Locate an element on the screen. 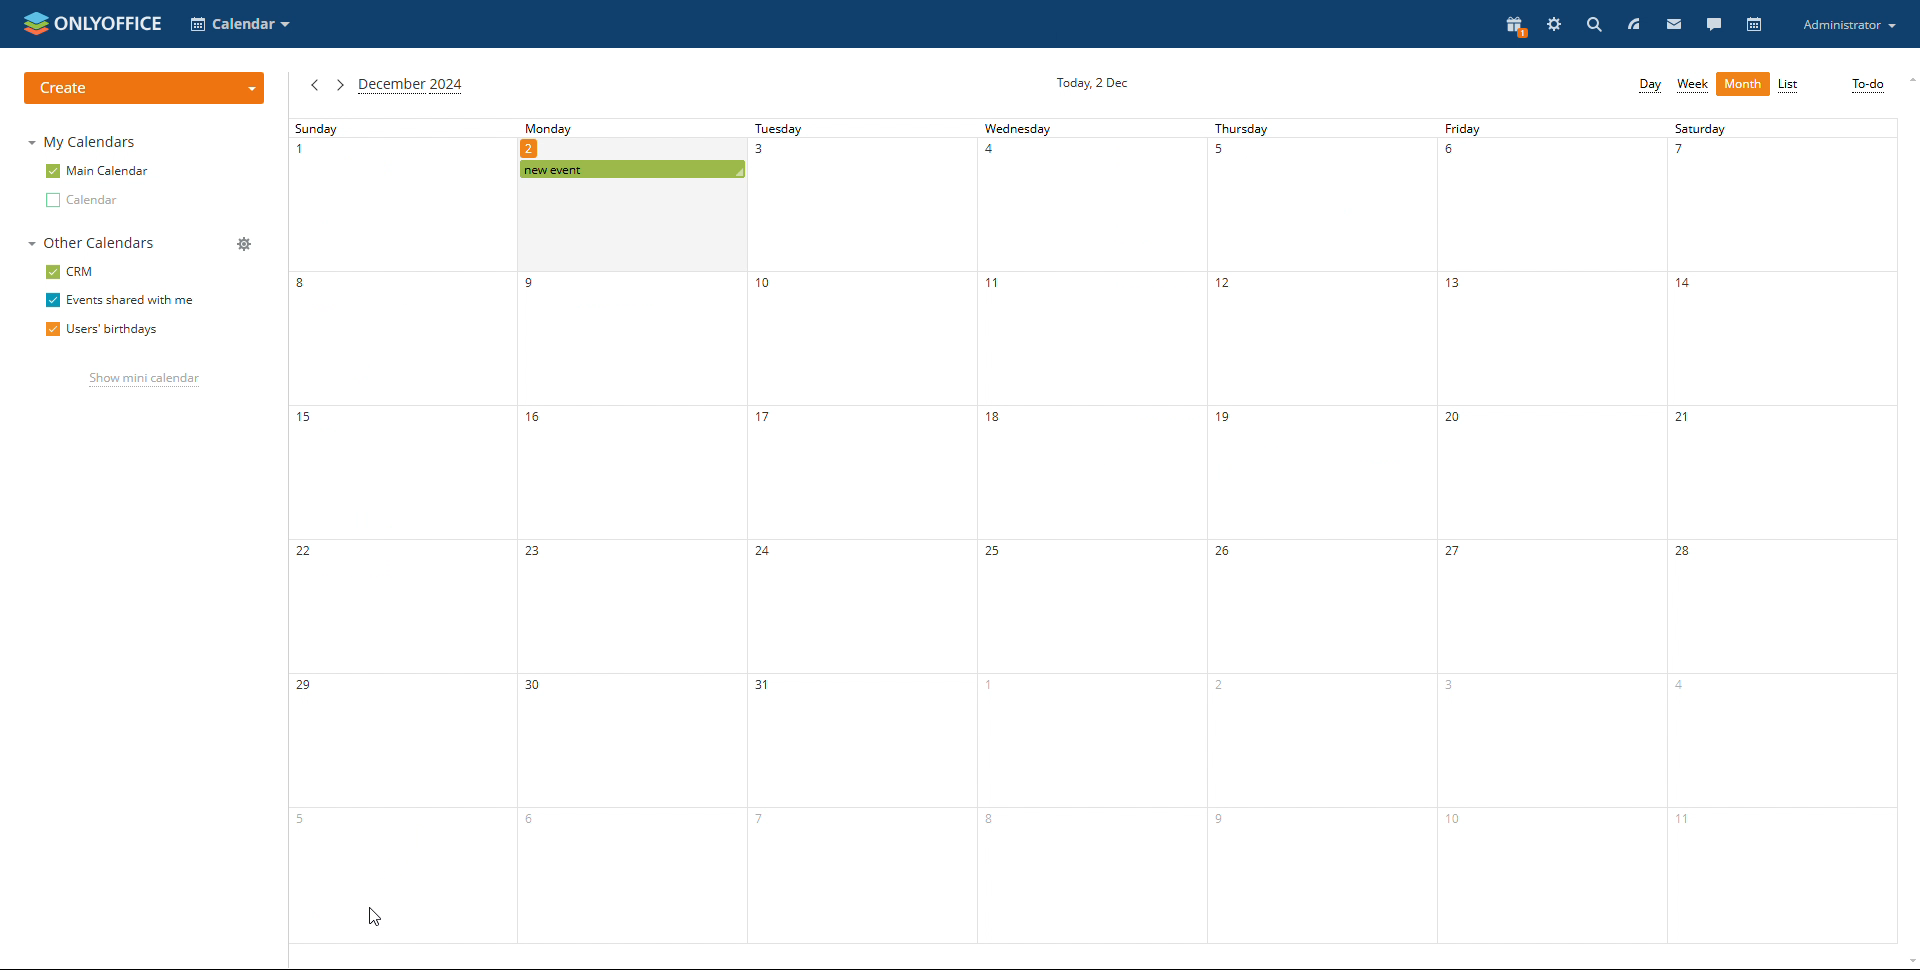 This screenshot has width=1920, height=970. calendar is located at coordinates (1755, 24).